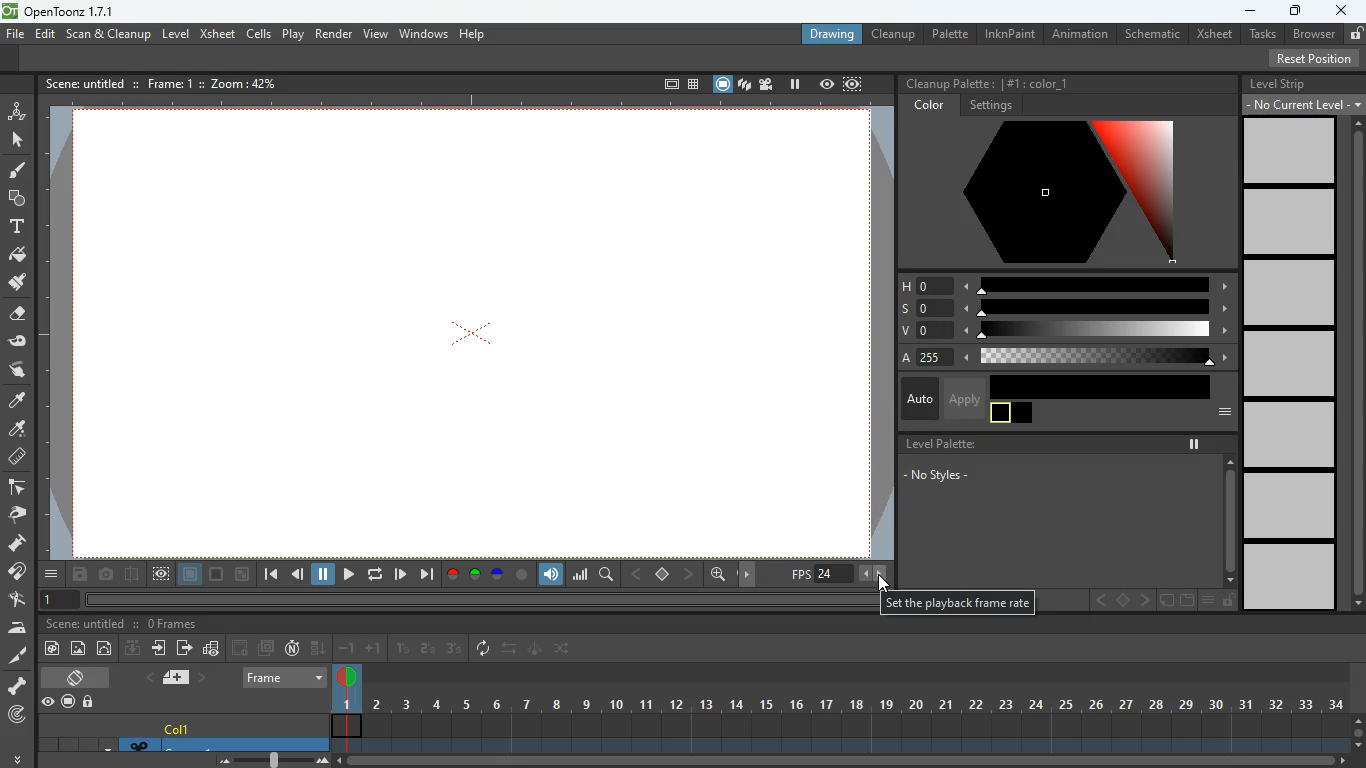 The width and height of the screenshot is (1366, 768). Describe the element at coordinates (1142, 599) in the screenshot. I see `right` at that location.